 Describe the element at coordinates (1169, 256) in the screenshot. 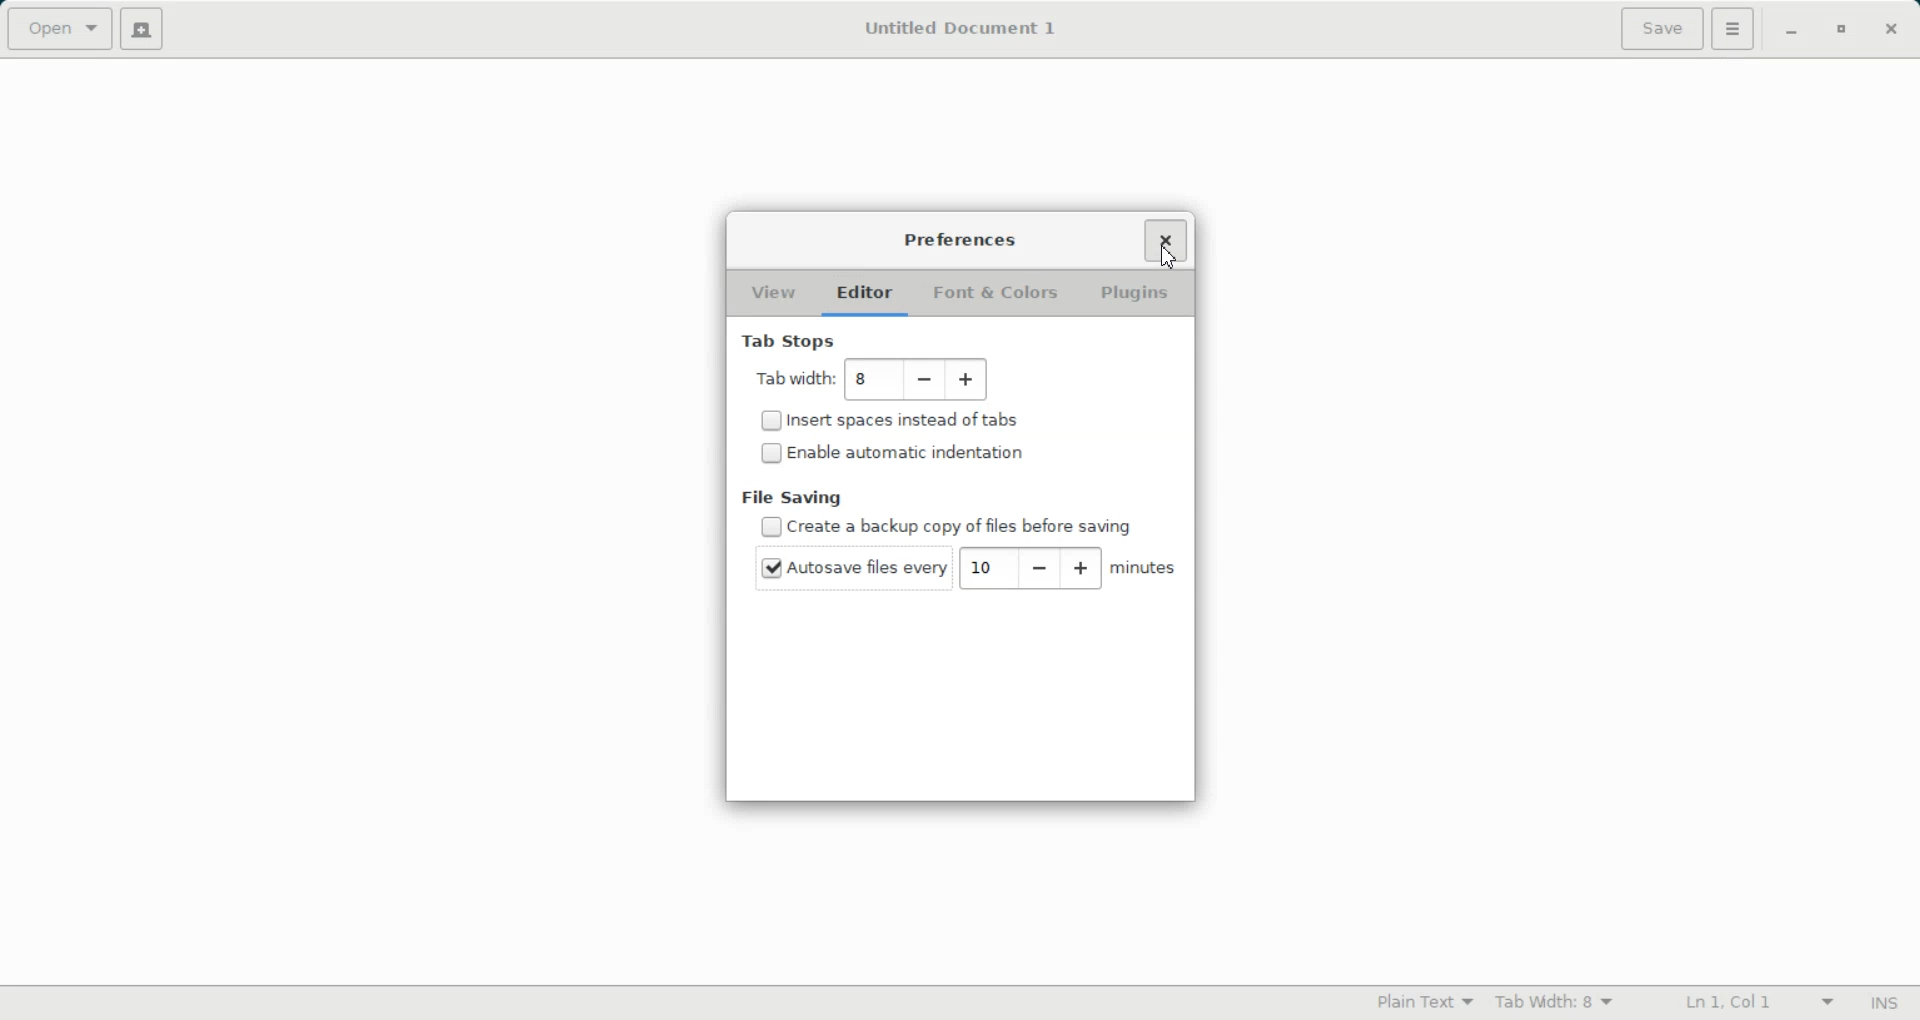

I see `Cursor` at that location.